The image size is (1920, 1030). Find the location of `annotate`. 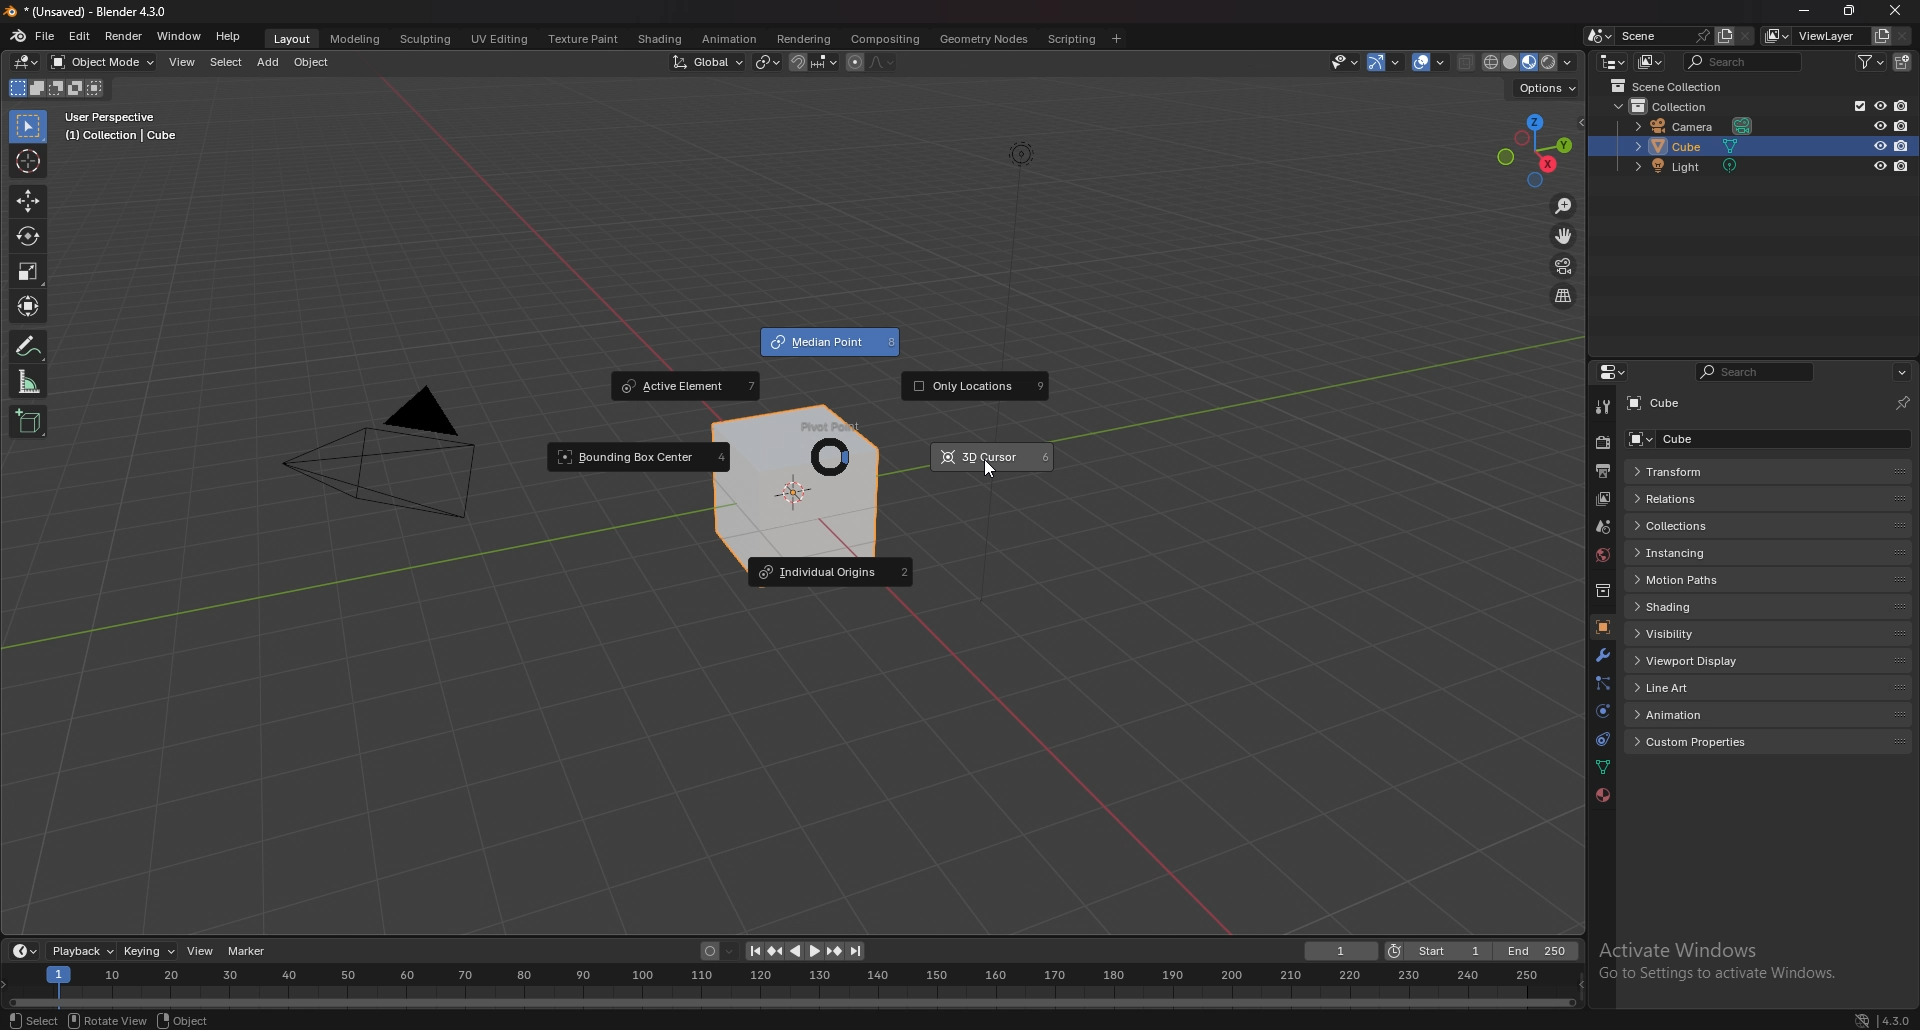

annotate is located at coordinates (27, 346).